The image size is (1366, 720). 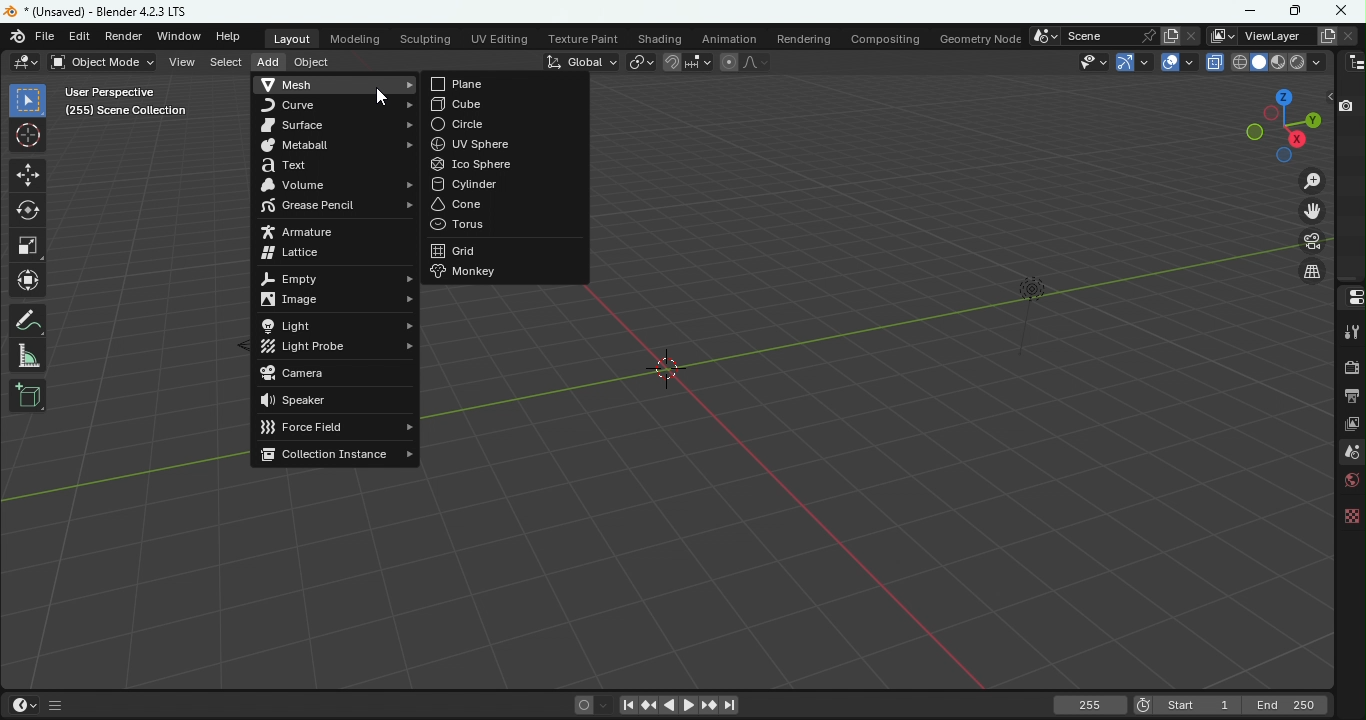 I want to click on Select, so click(x=225, y=63).